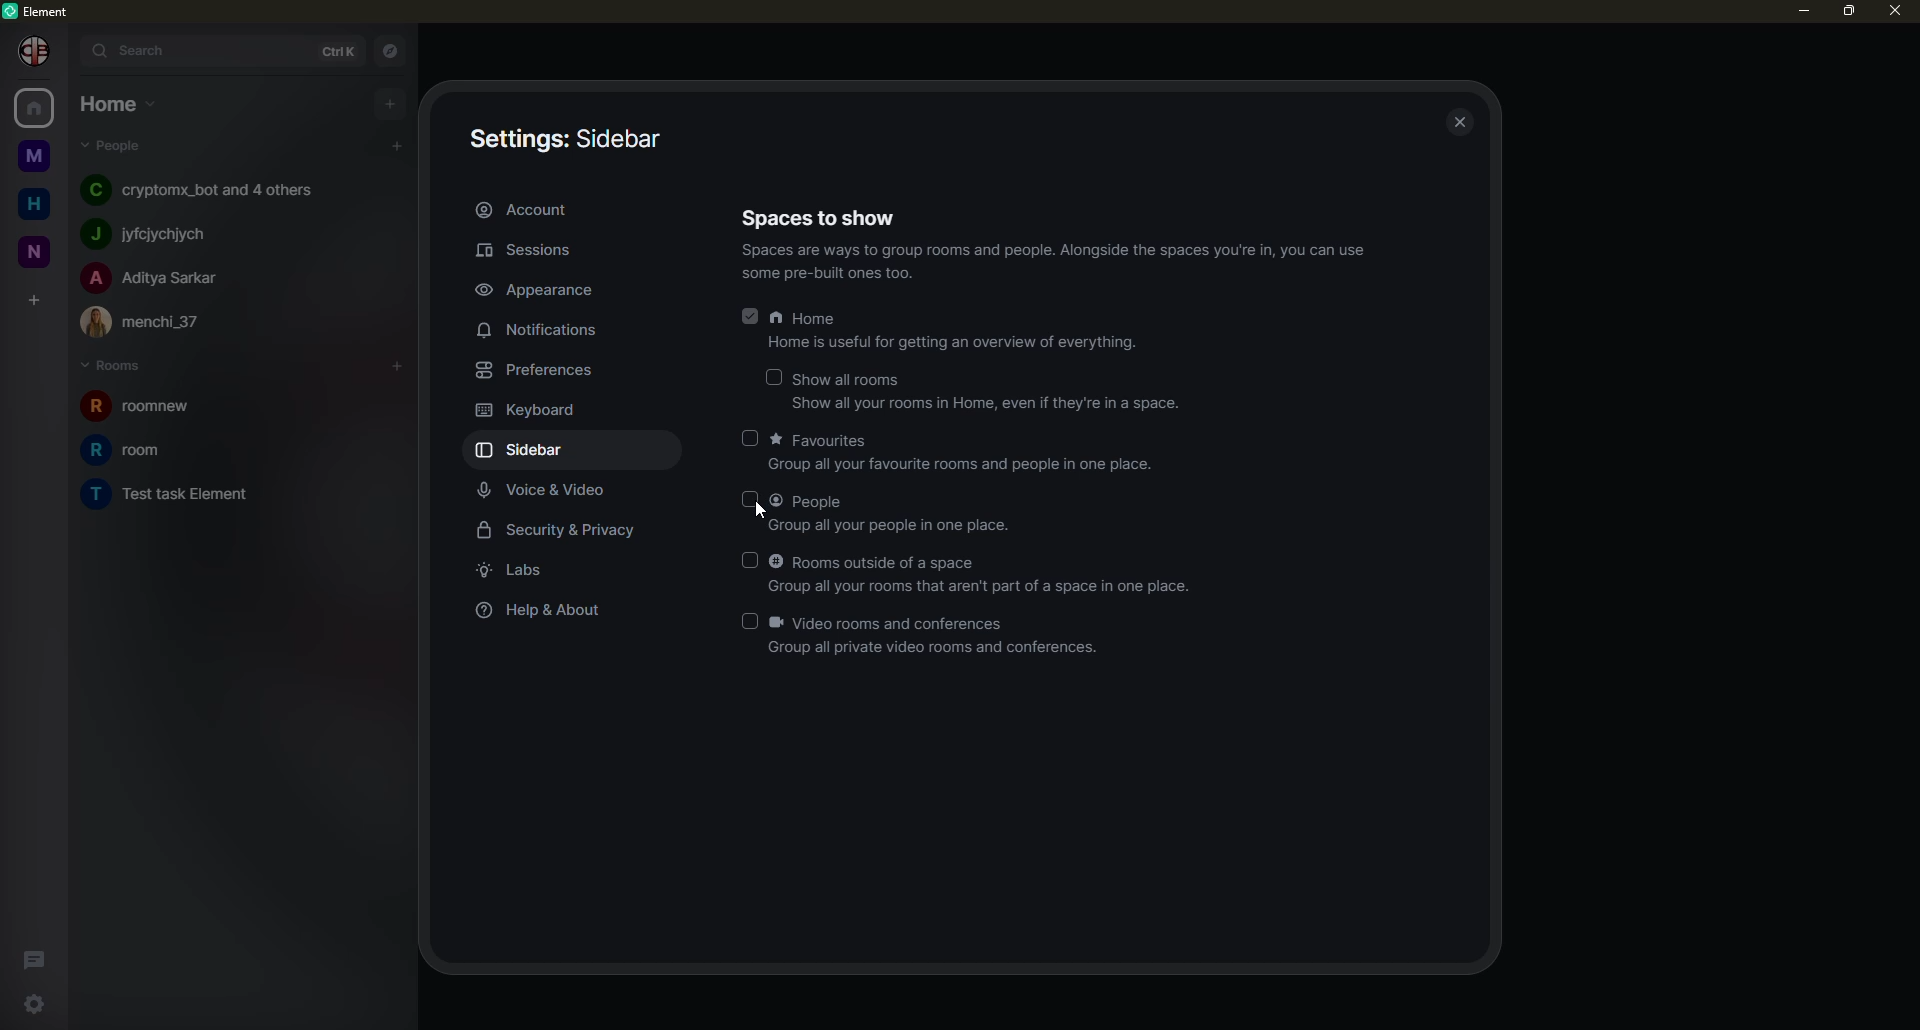 The height and width of the screenshot is (1030, 1920). What do you see at coordinates (30, 157) in the screenshot?
I see `myspace` at bounding box center [30, 157].